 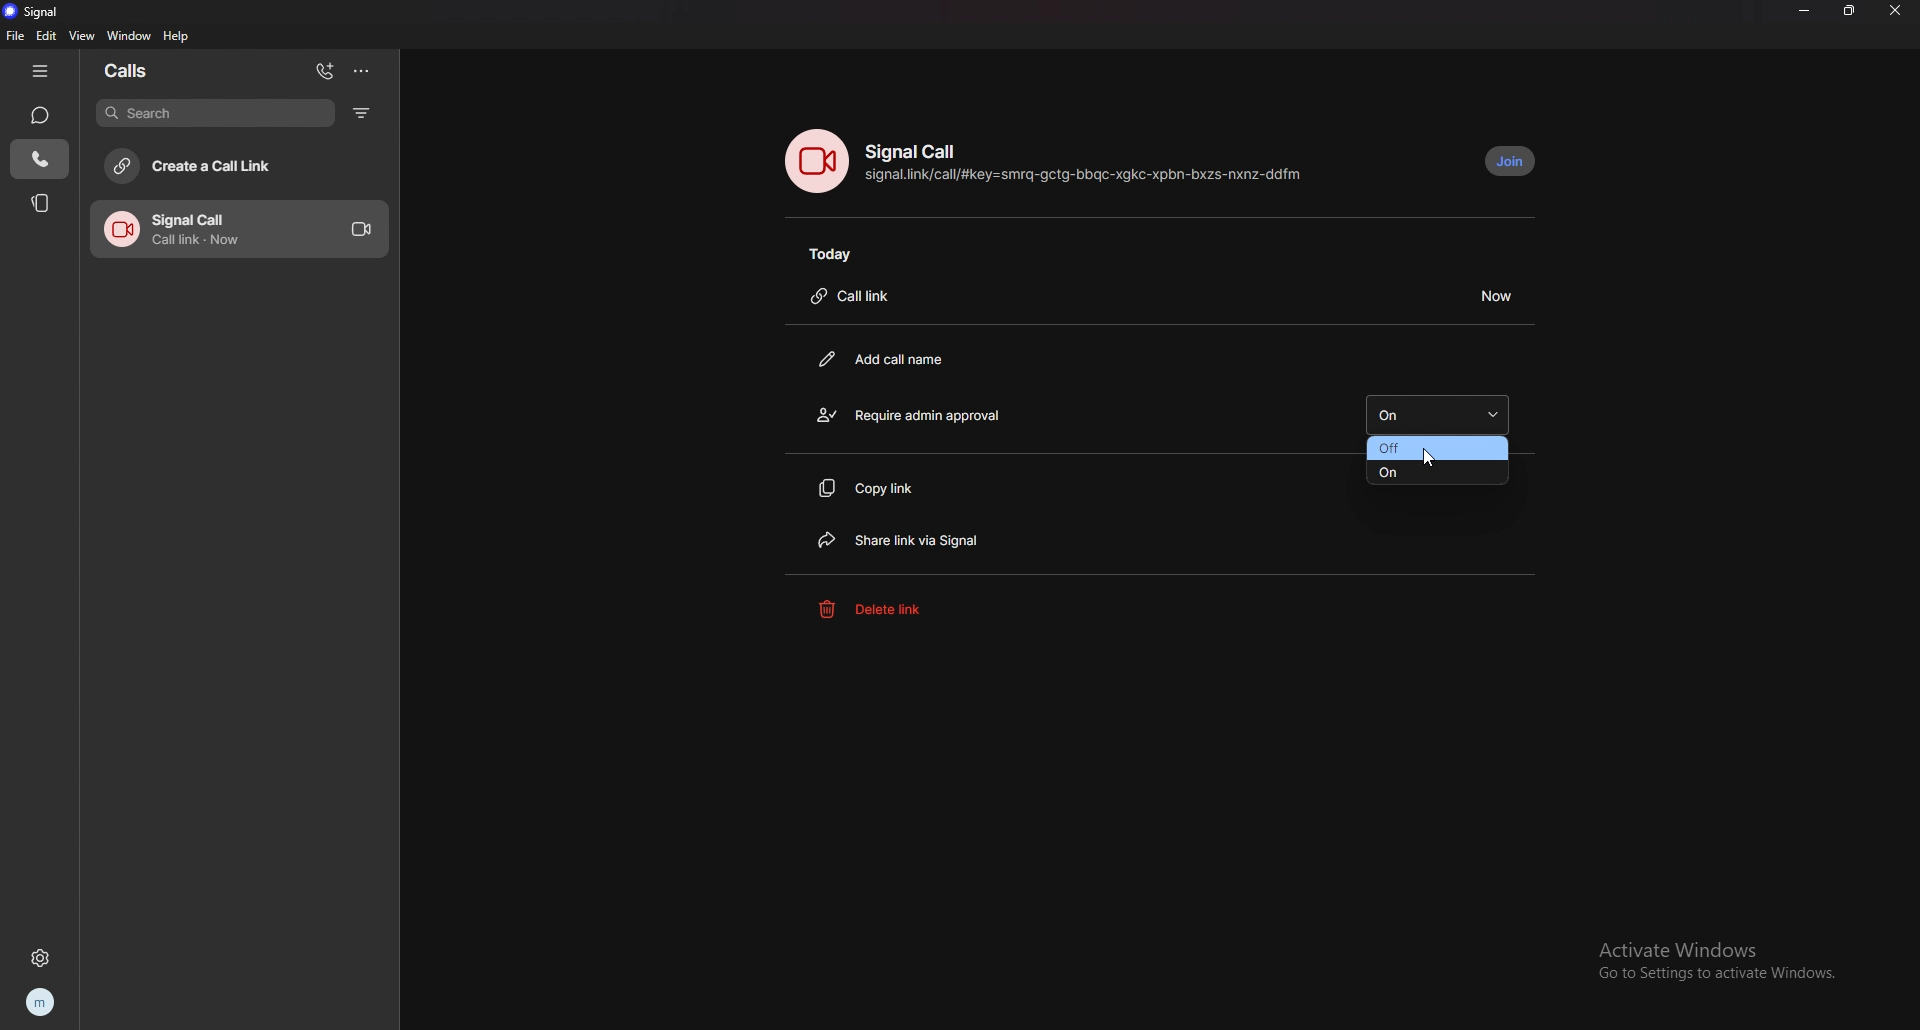 I want to click on off, so click(x=1437, y=448).